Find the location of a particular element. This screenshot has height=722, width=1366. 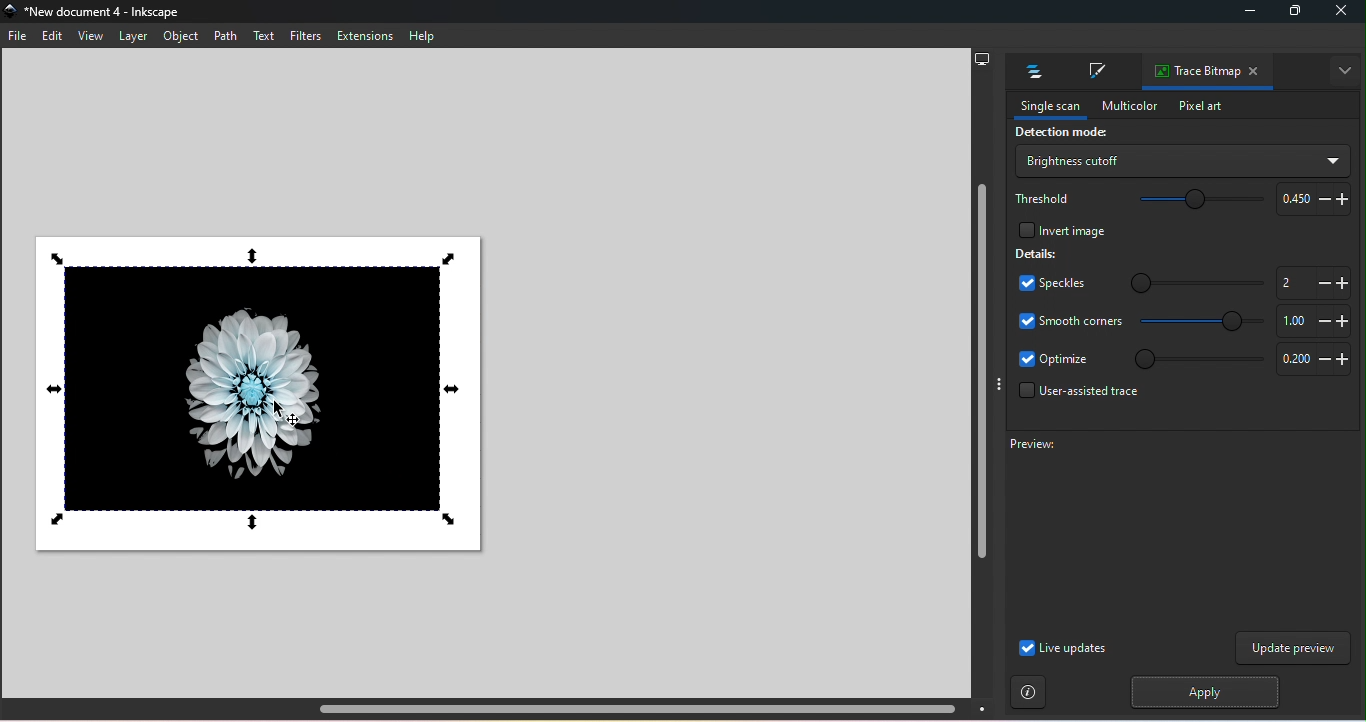

Invert image is located at coordinates (1060, 228).